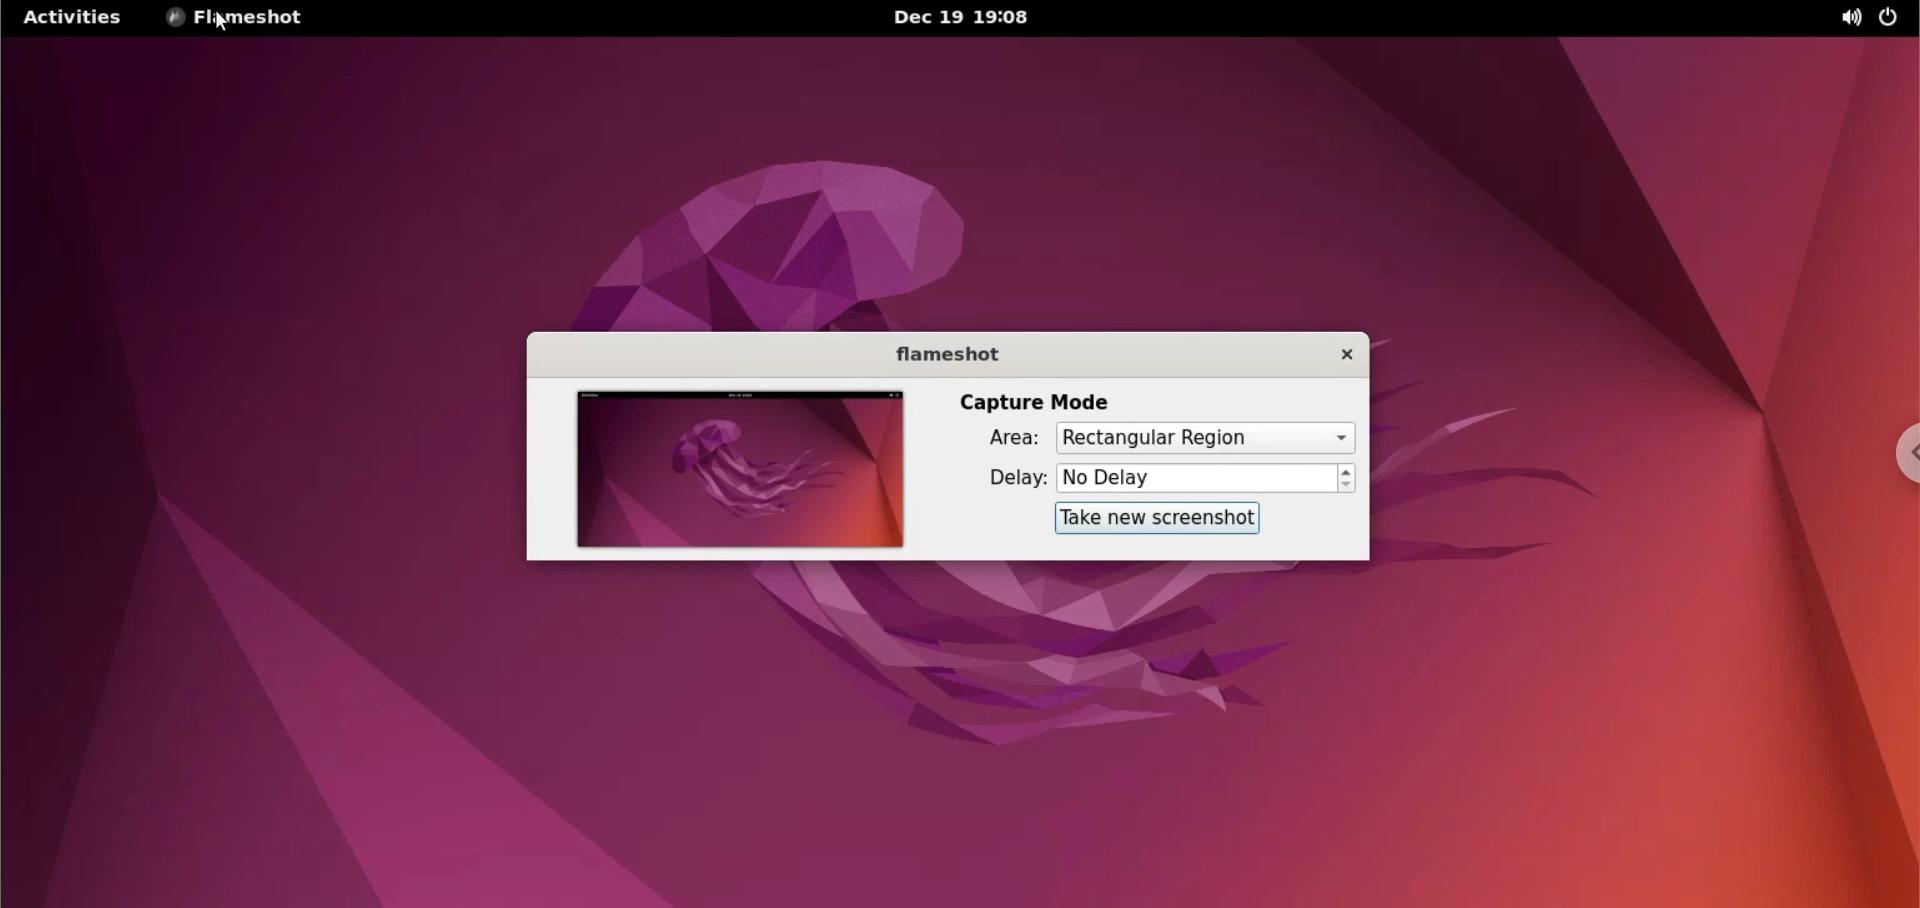 The width and height of the screenshot is (1920, 908). Describe the element at coordinates (994, 438) in the screenshot. I see `area:` at that location.